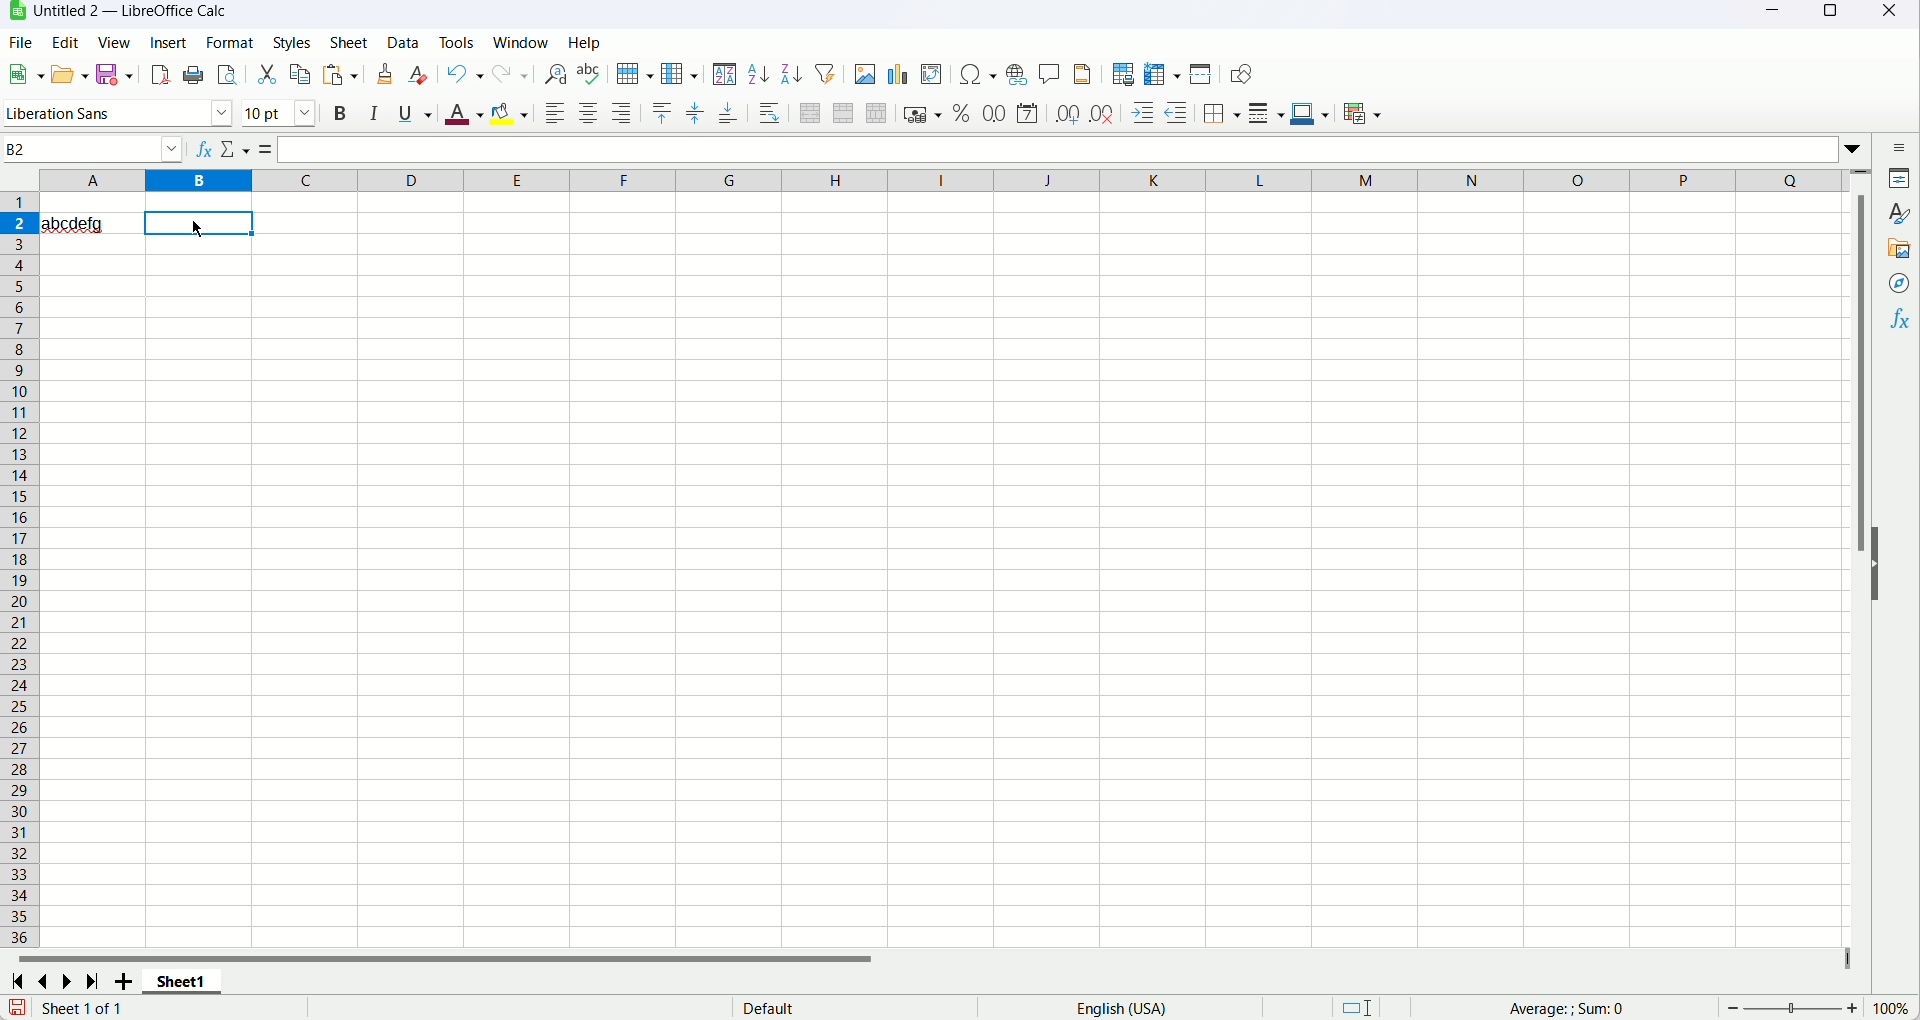 This screenshot has height=1020, width=1920. I want to click on default, so click(769, 1007).